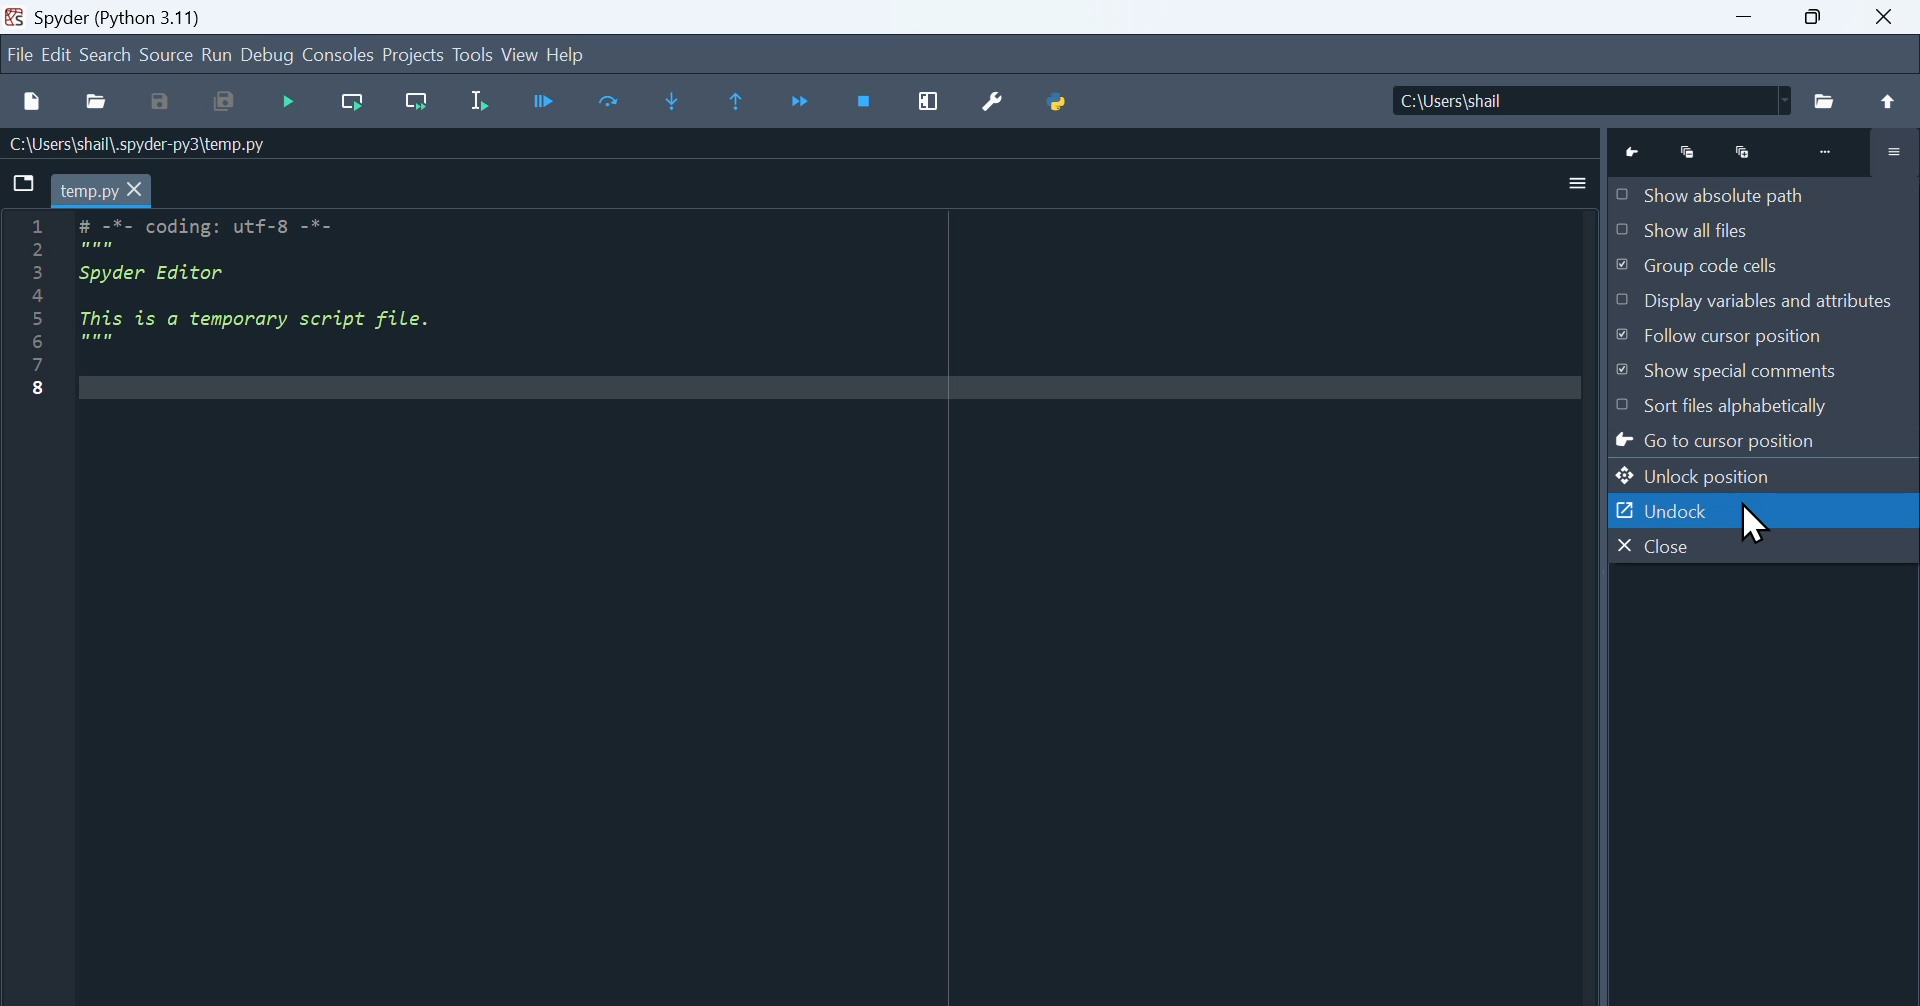 The height and width of the screenshot is (1006, 1920). What do you see at coordinates (1743, 153) in the screenshot?
I see `Maximize` at bounding box center [1743, 153].